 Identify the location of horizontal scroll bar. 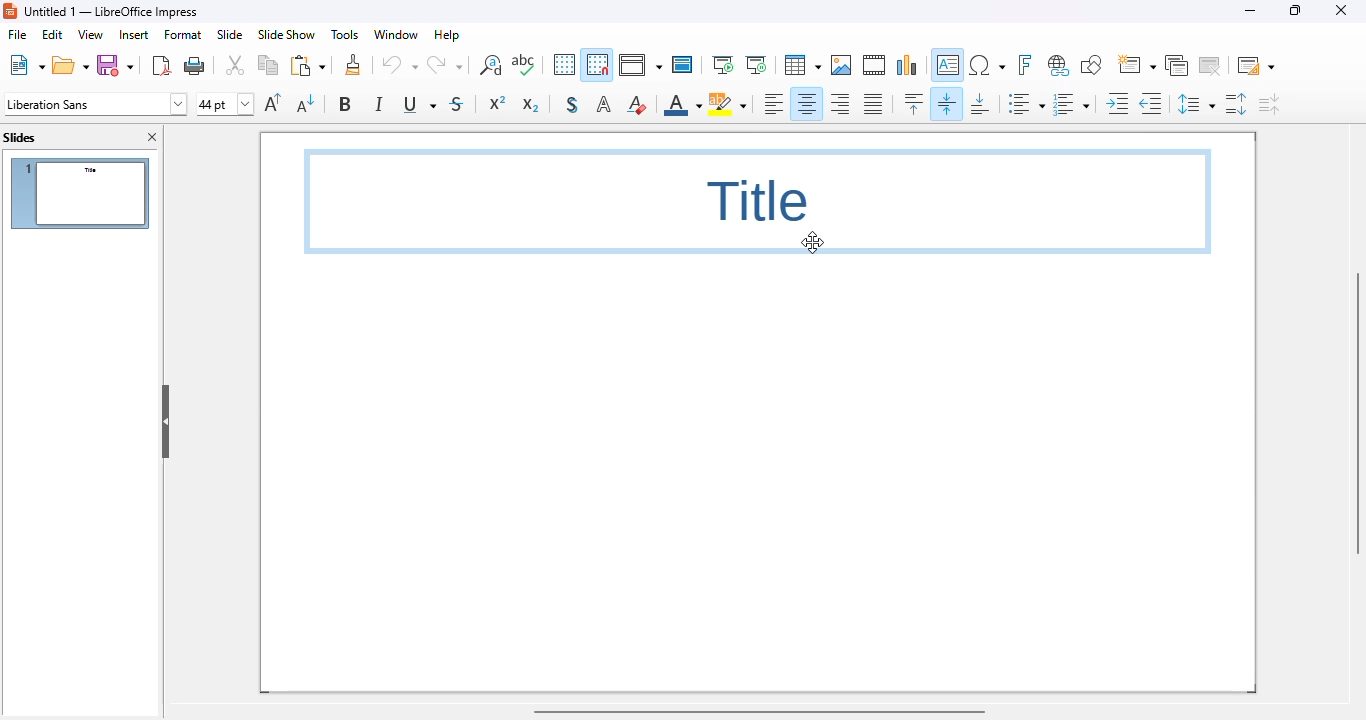
(759, 711).